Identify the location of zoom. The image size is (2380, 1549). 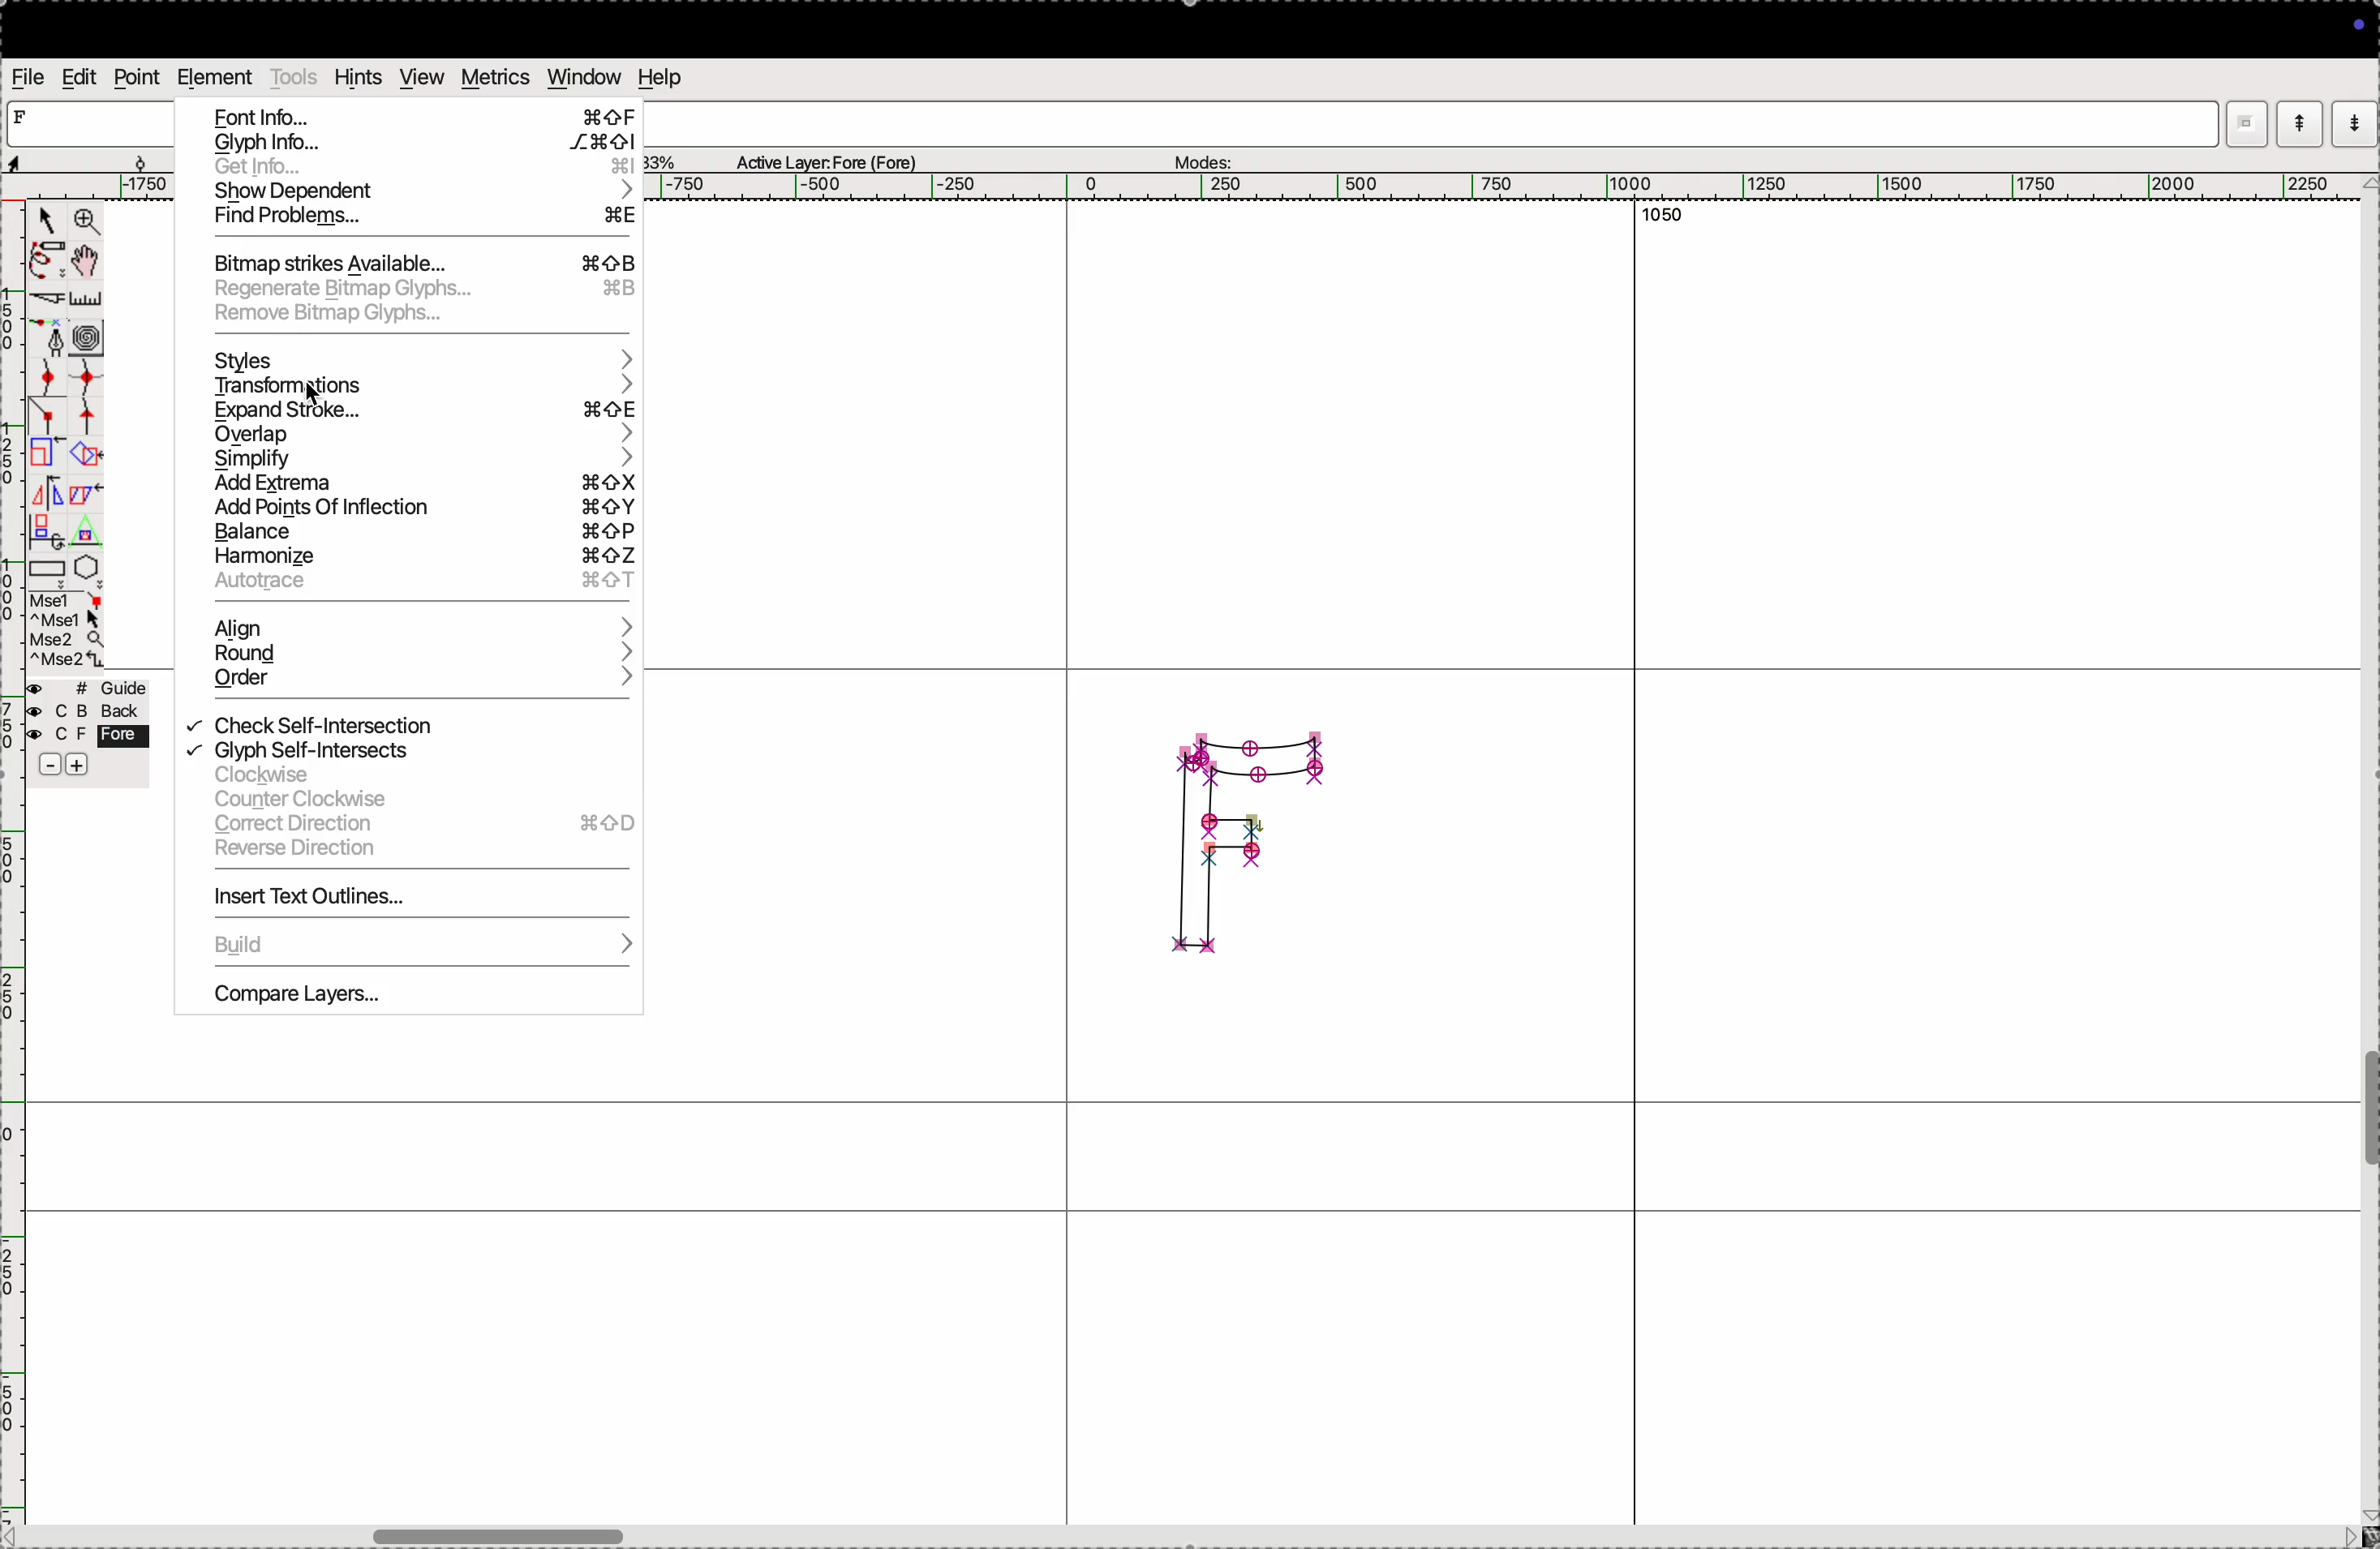
(87, 223).